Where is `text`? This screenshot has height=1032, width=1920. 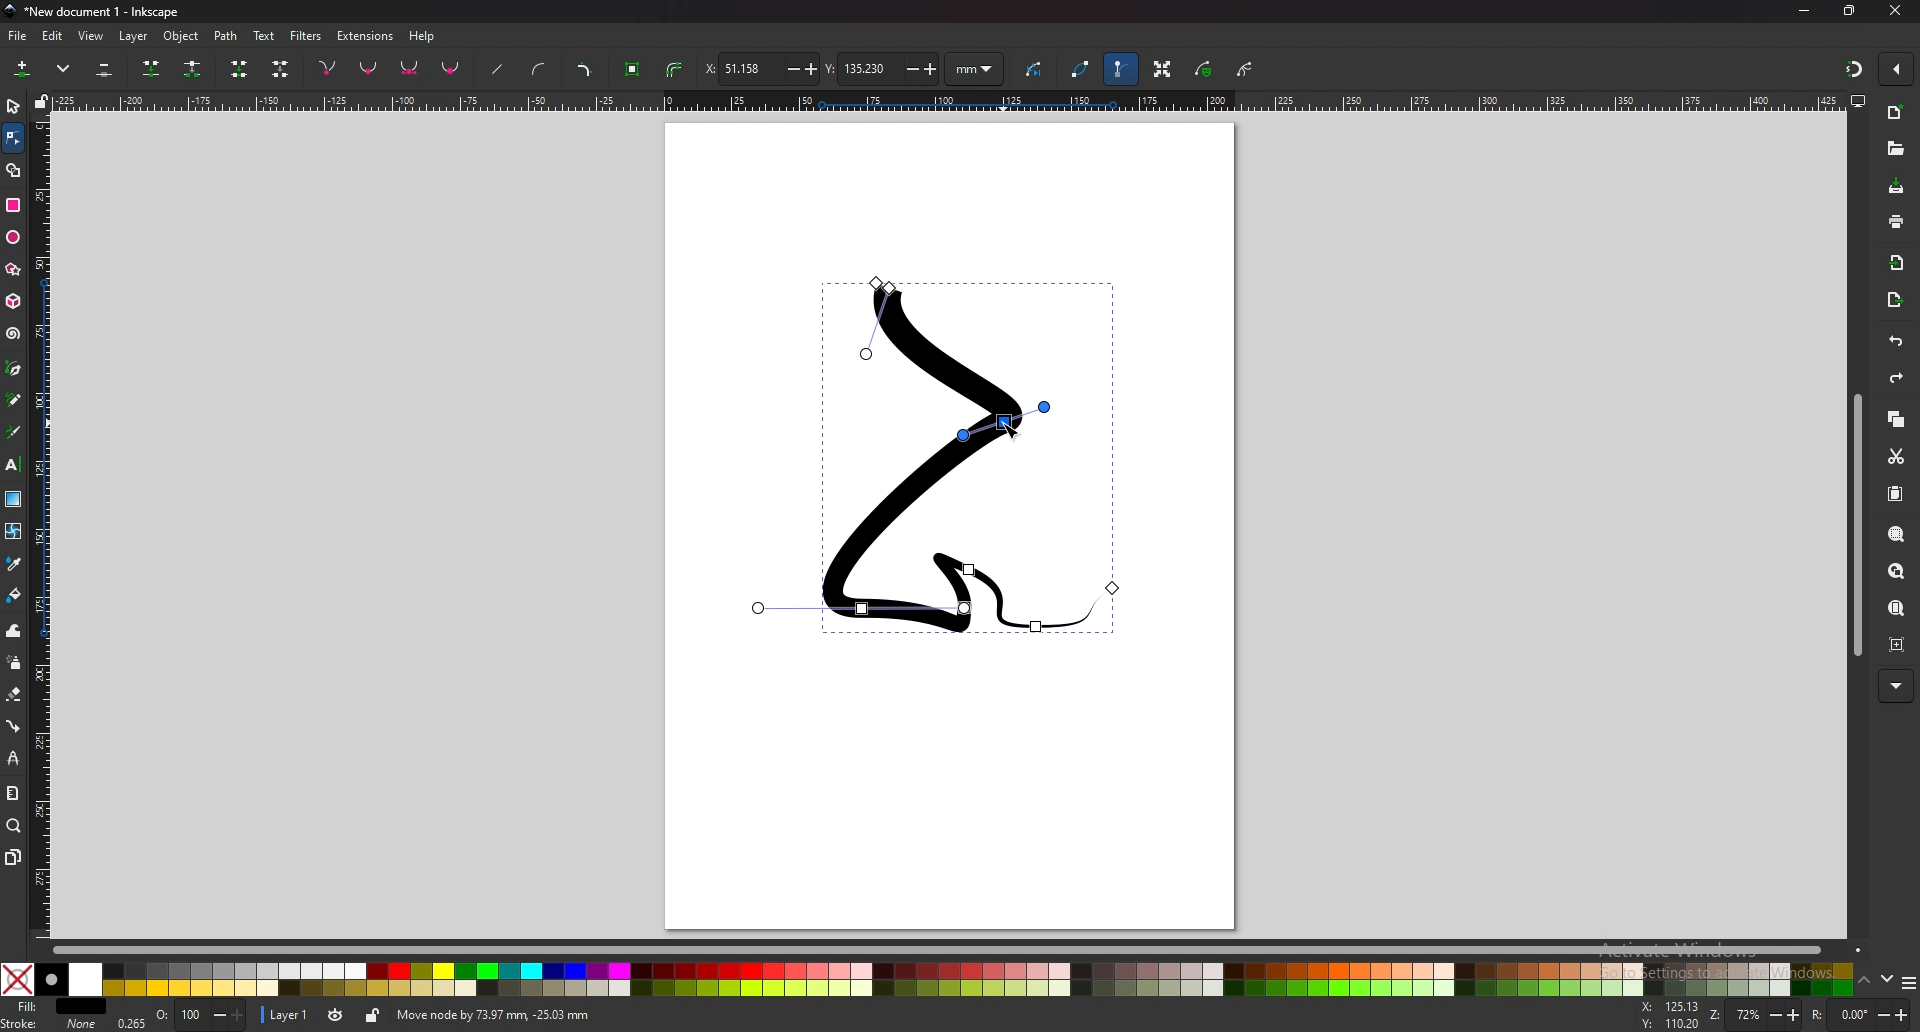 text is located at coordinates (264, 36).